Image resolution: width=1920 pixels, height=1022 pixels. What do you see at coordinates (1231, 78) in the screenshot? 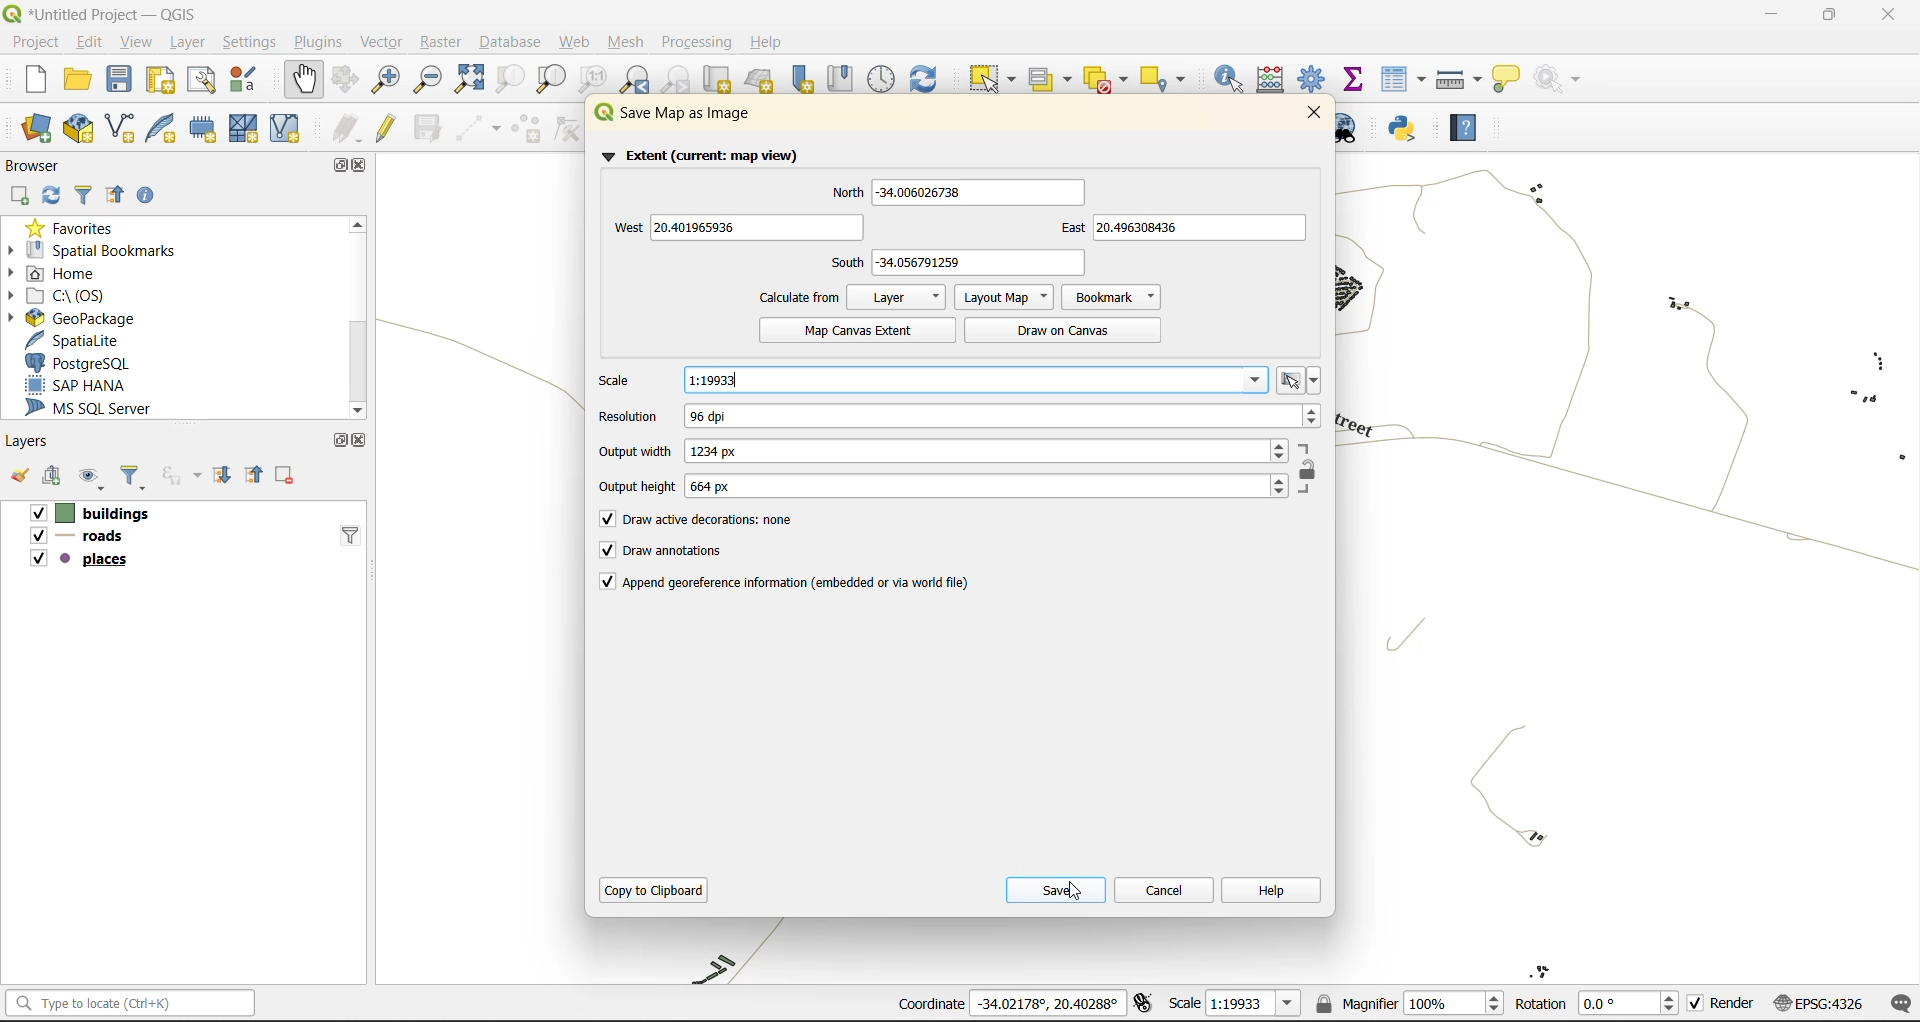
I see `identify features` at bounding box center [1231, 78].